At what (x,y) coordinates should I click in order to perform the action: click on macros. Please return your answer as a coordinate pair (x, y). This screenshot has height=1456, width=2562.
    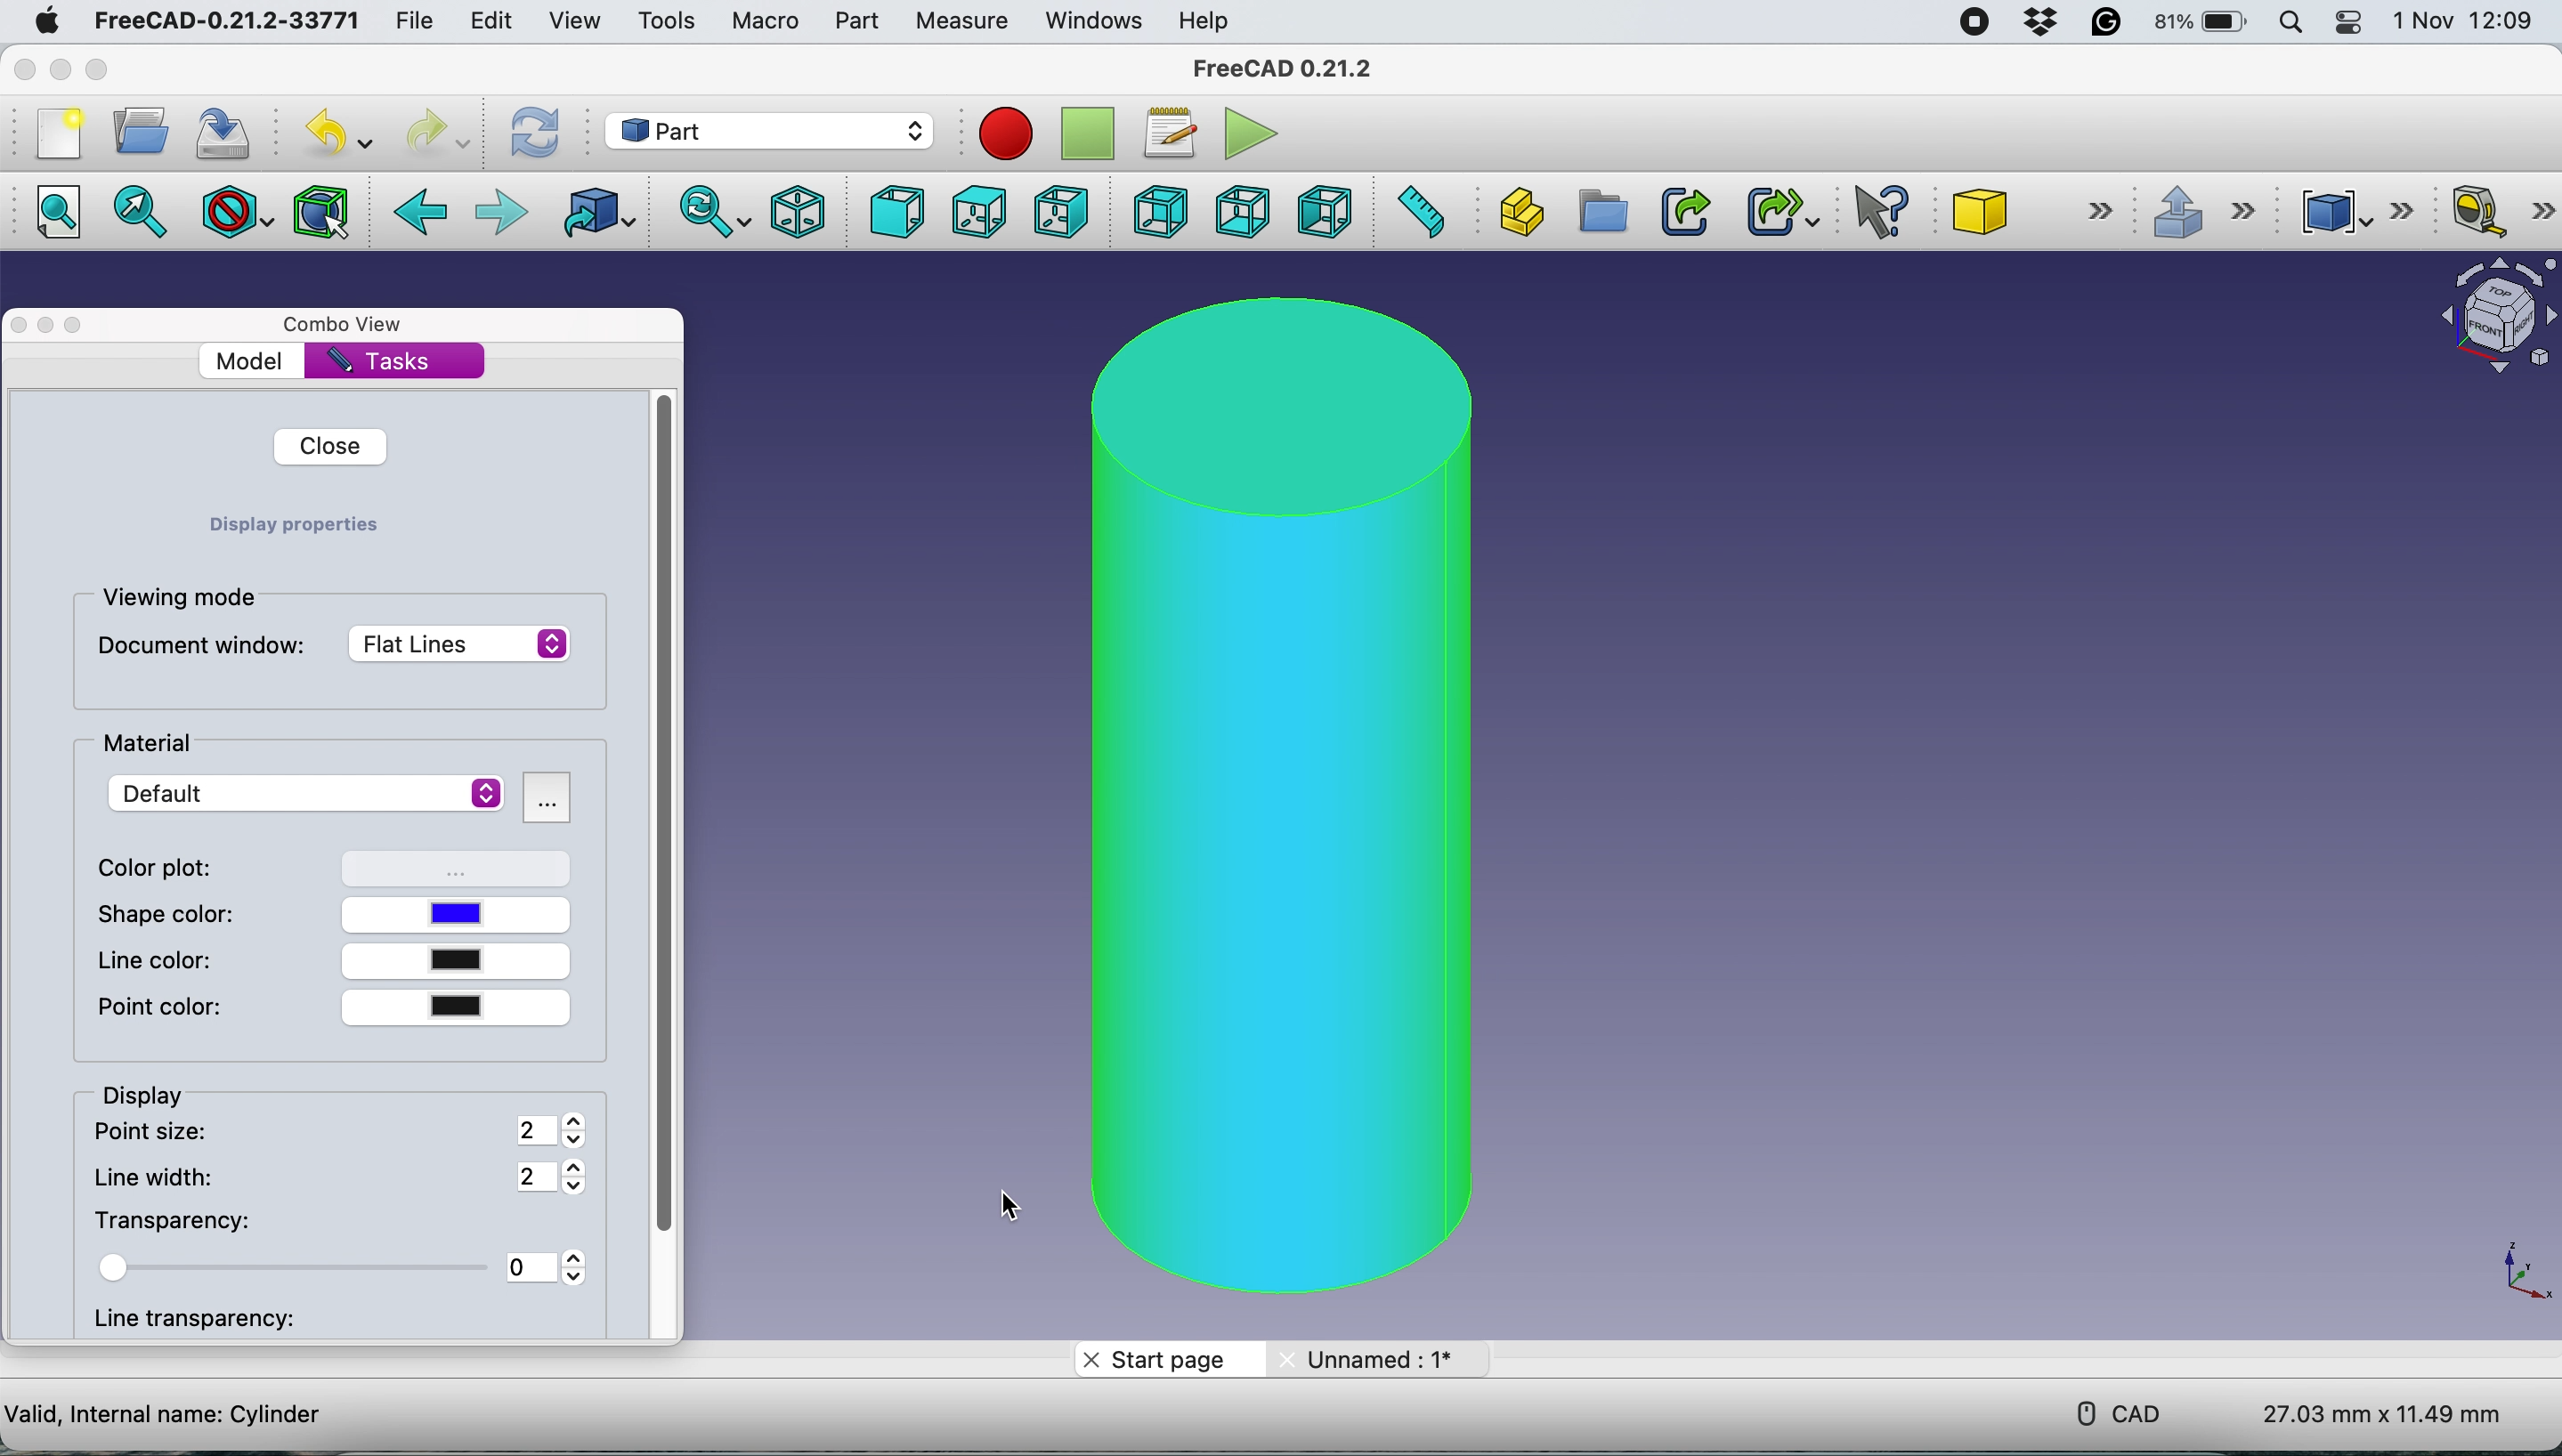
    Looking at the image, I should click on (1168, 135).